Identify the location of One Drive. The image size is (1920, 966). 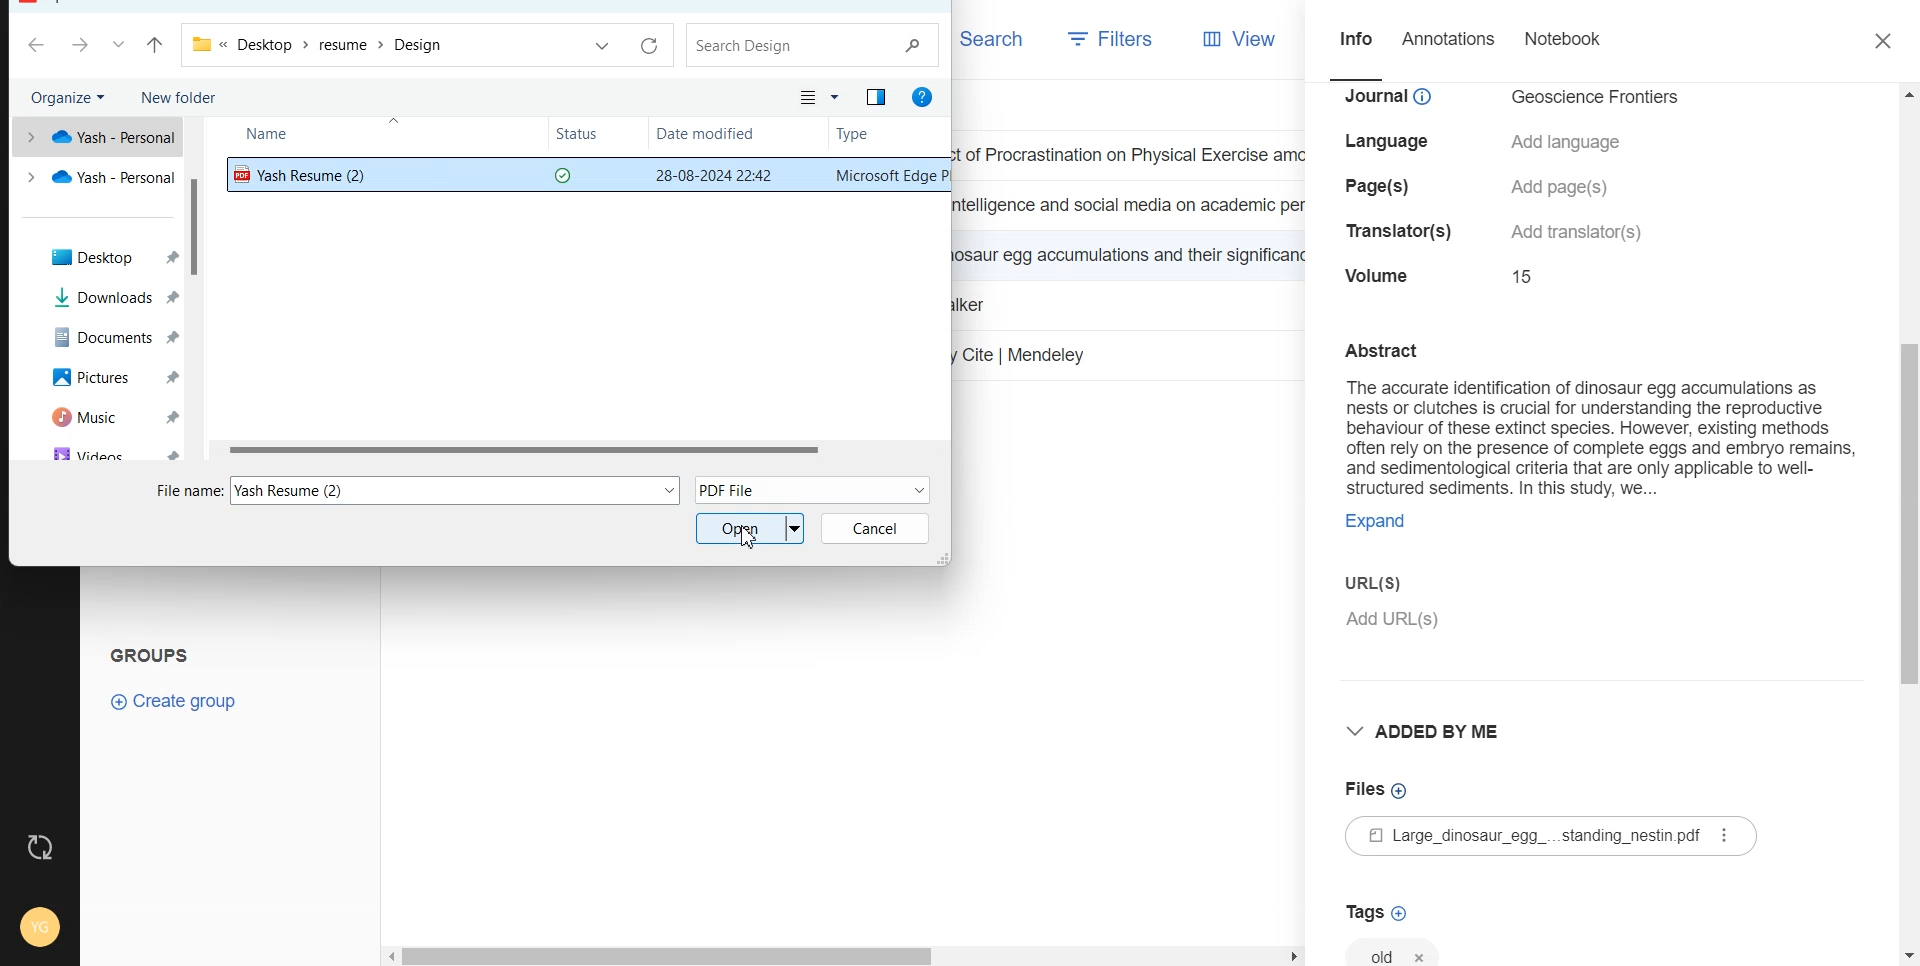
(98, 177).